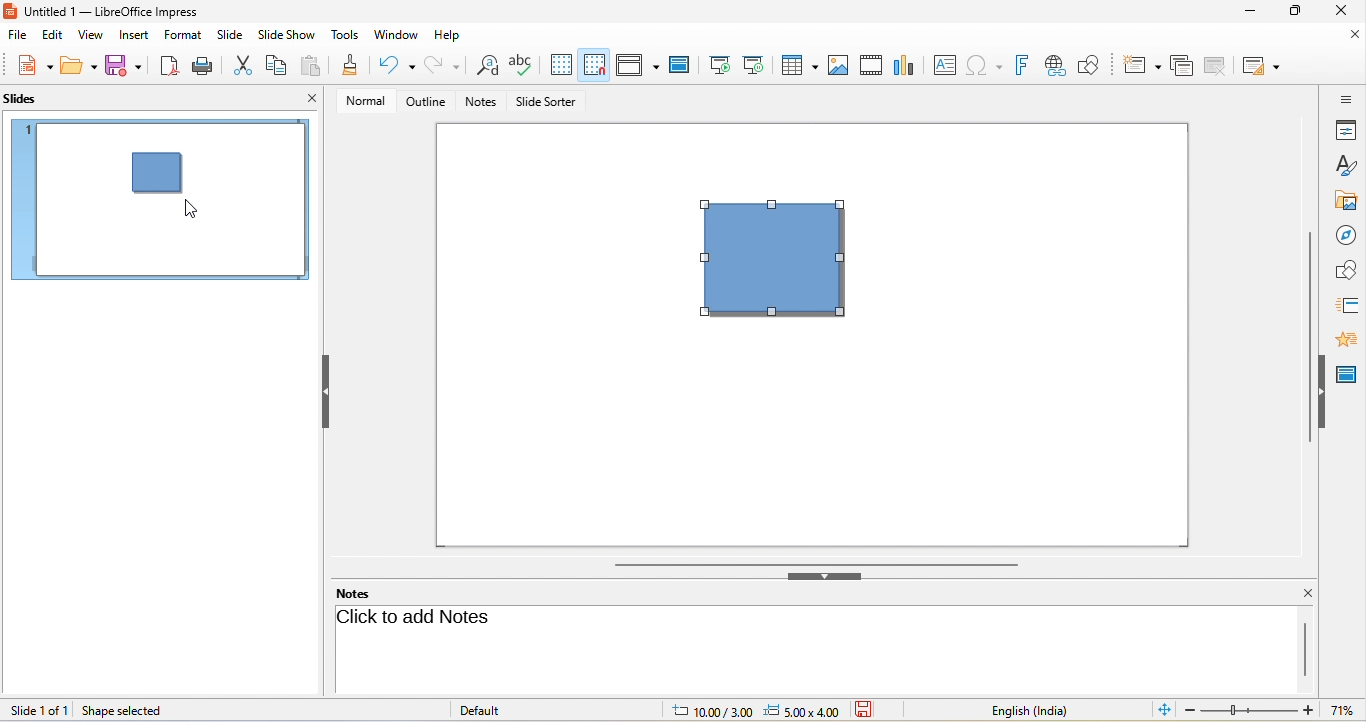  Describe the element at coordinates (165, 64) in the screenshot. I see `export directly as pdf` at that location.